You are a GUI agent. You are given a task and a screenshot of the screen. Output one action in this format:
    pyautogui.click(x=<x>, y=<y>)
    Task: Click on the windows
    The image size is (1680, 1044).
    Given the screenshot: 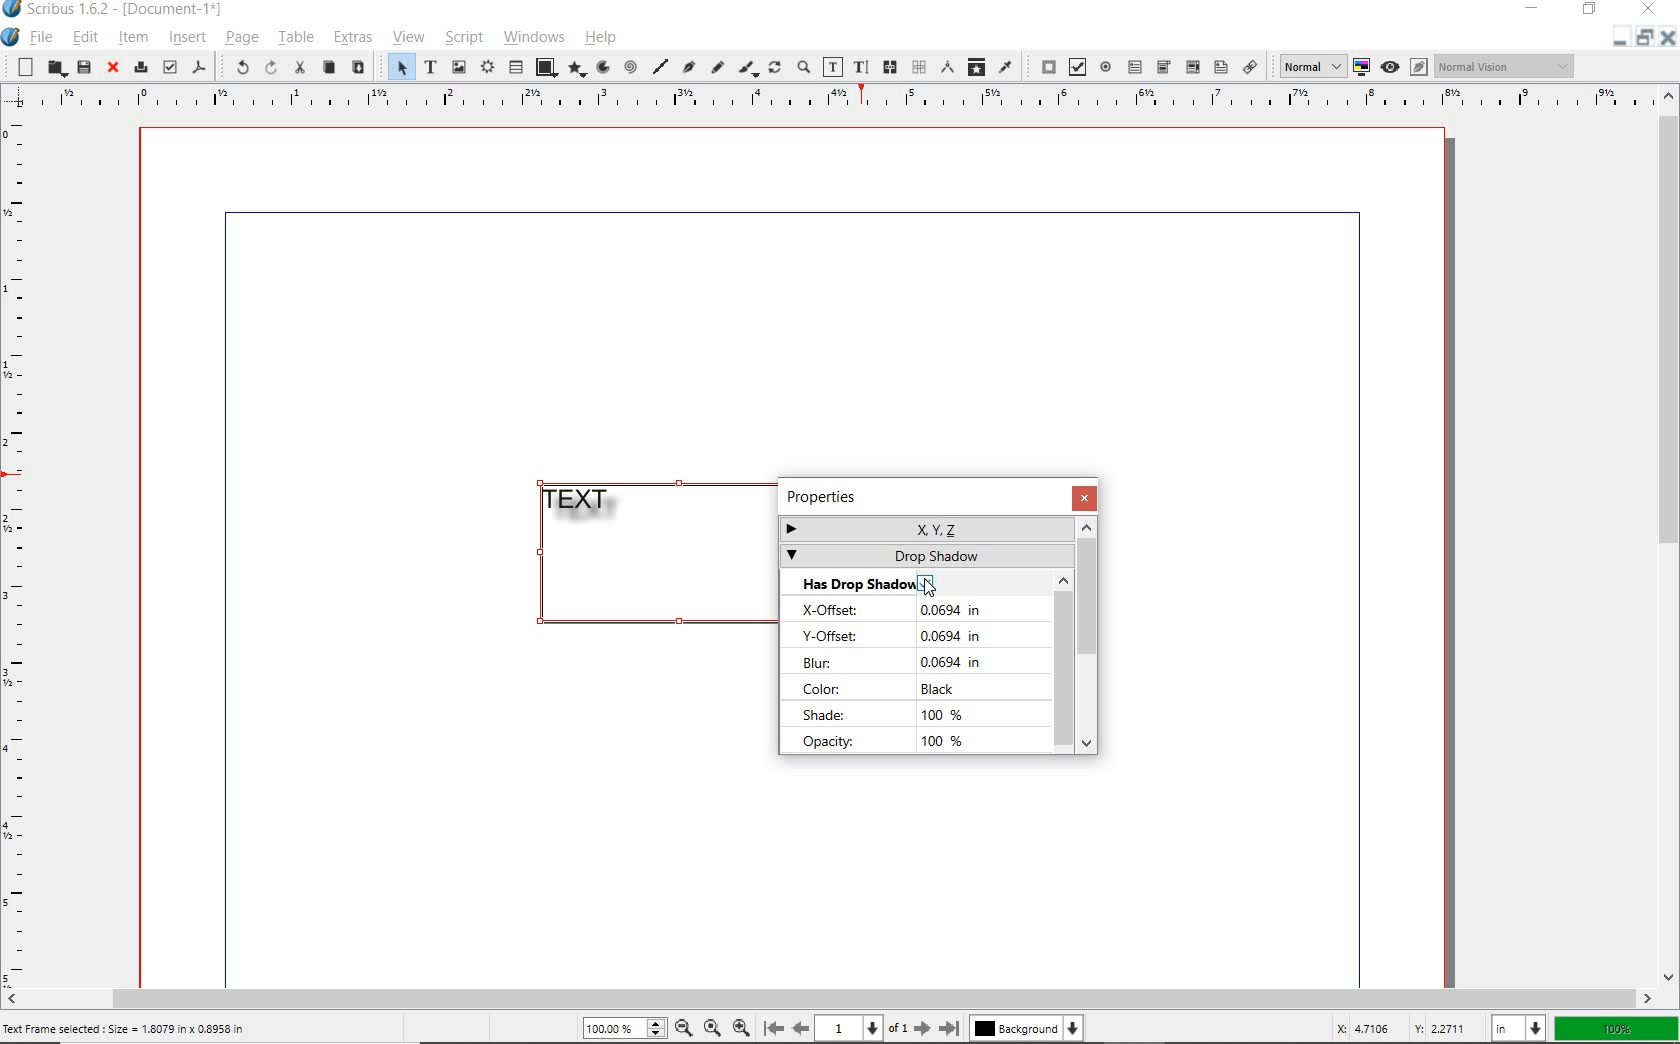 What is the action you would take?
    pyautogui.click(x=536, y=38)
    